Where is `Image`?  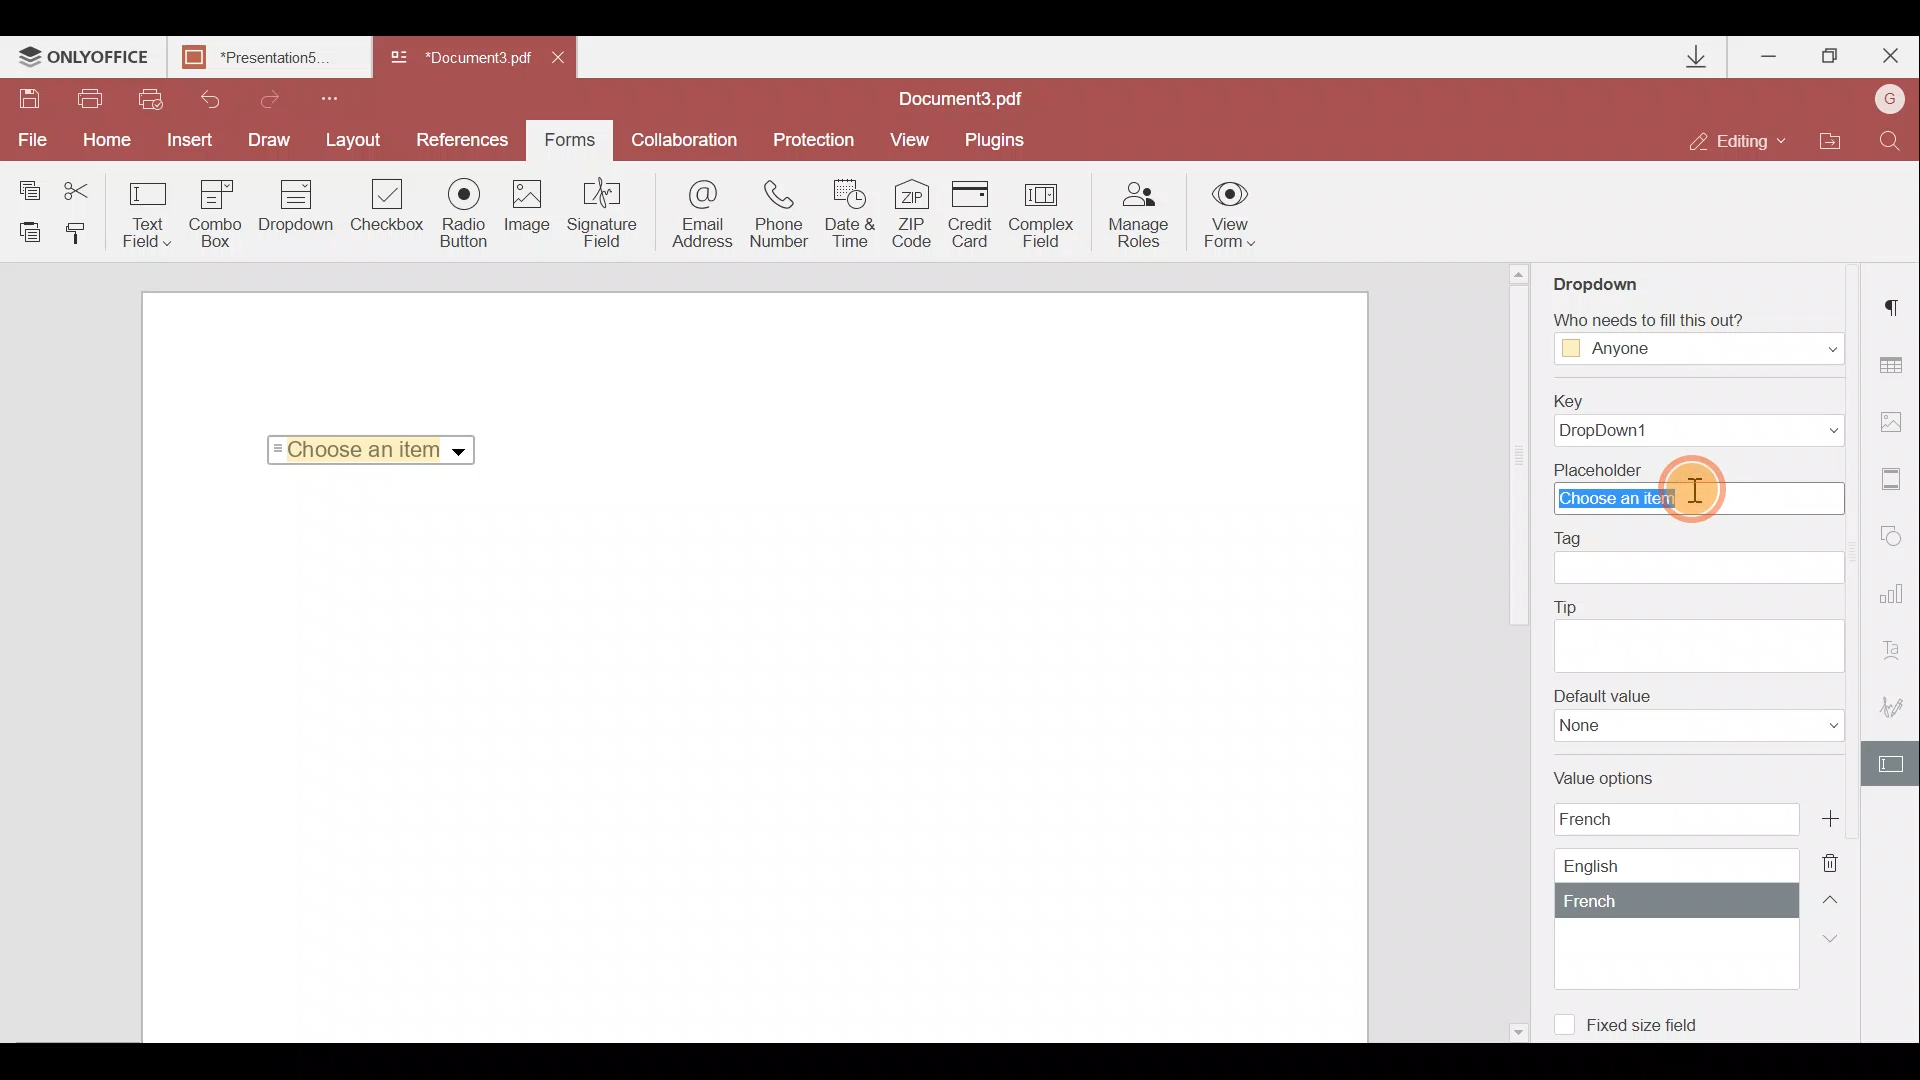 Image is located at coordinates (529, 215).